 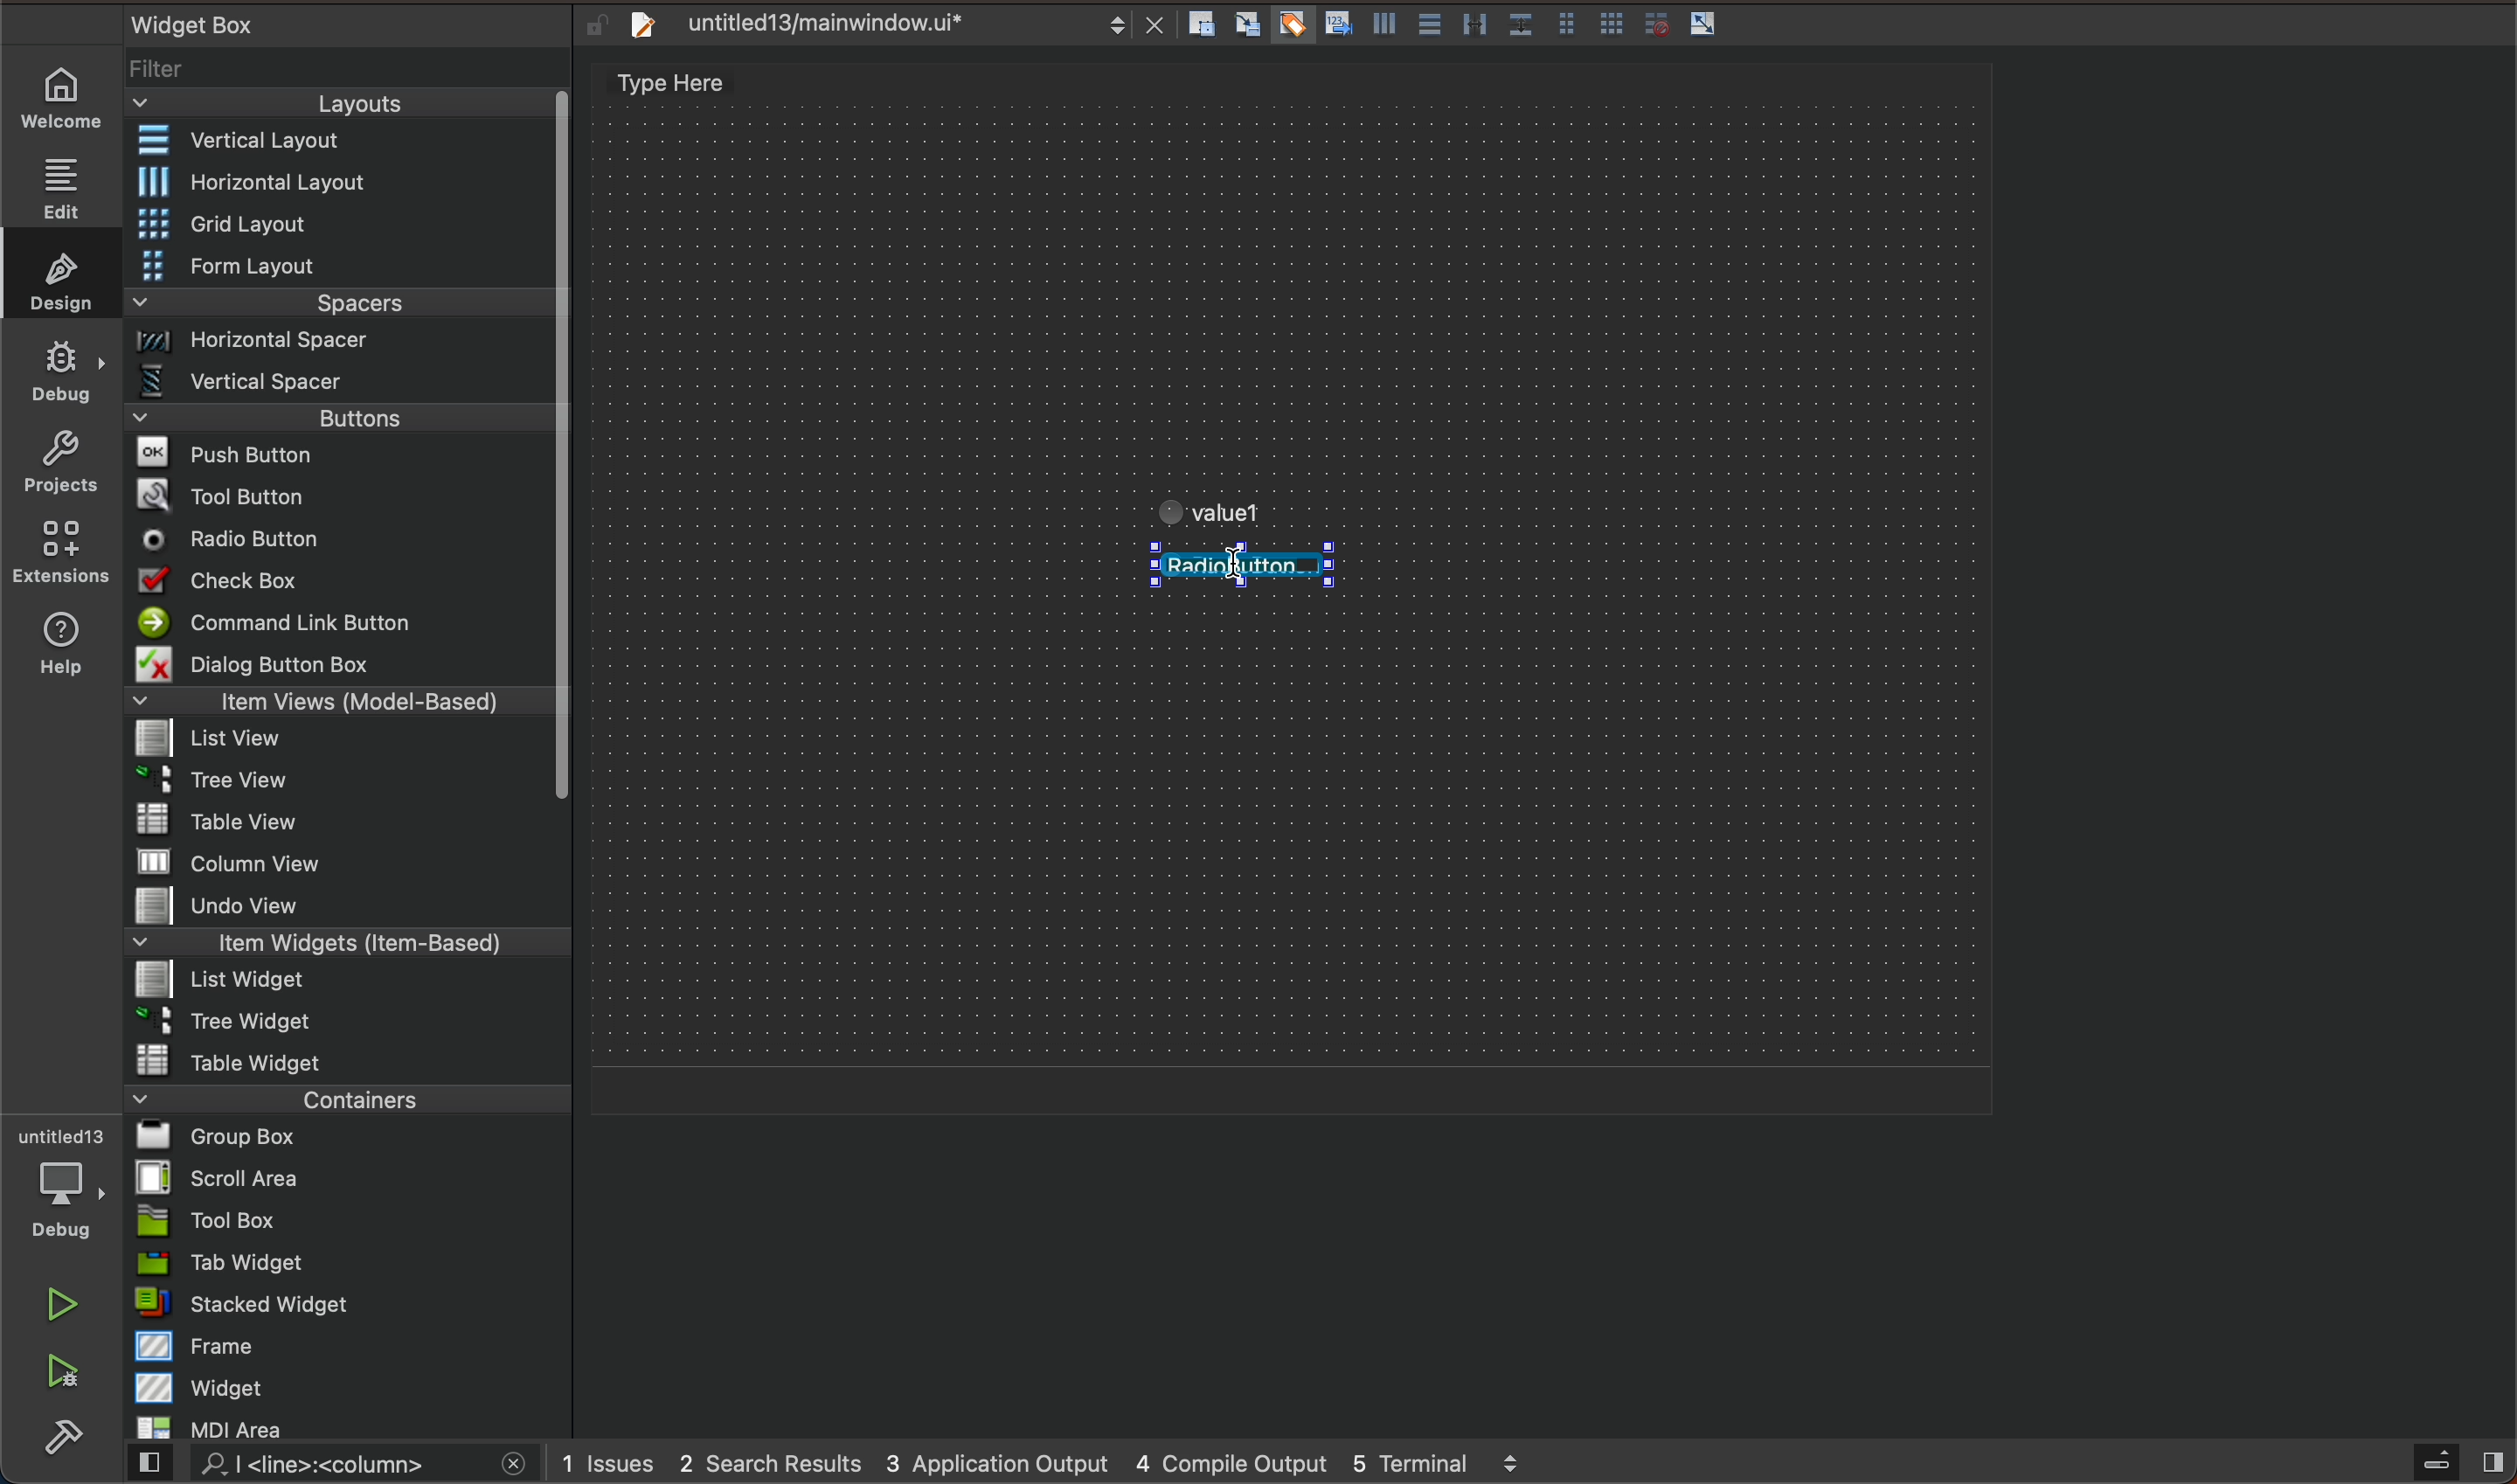 What do you see at coordinates (342, 424) in the screenshot?
I see `` at bounding box center [342, 424].